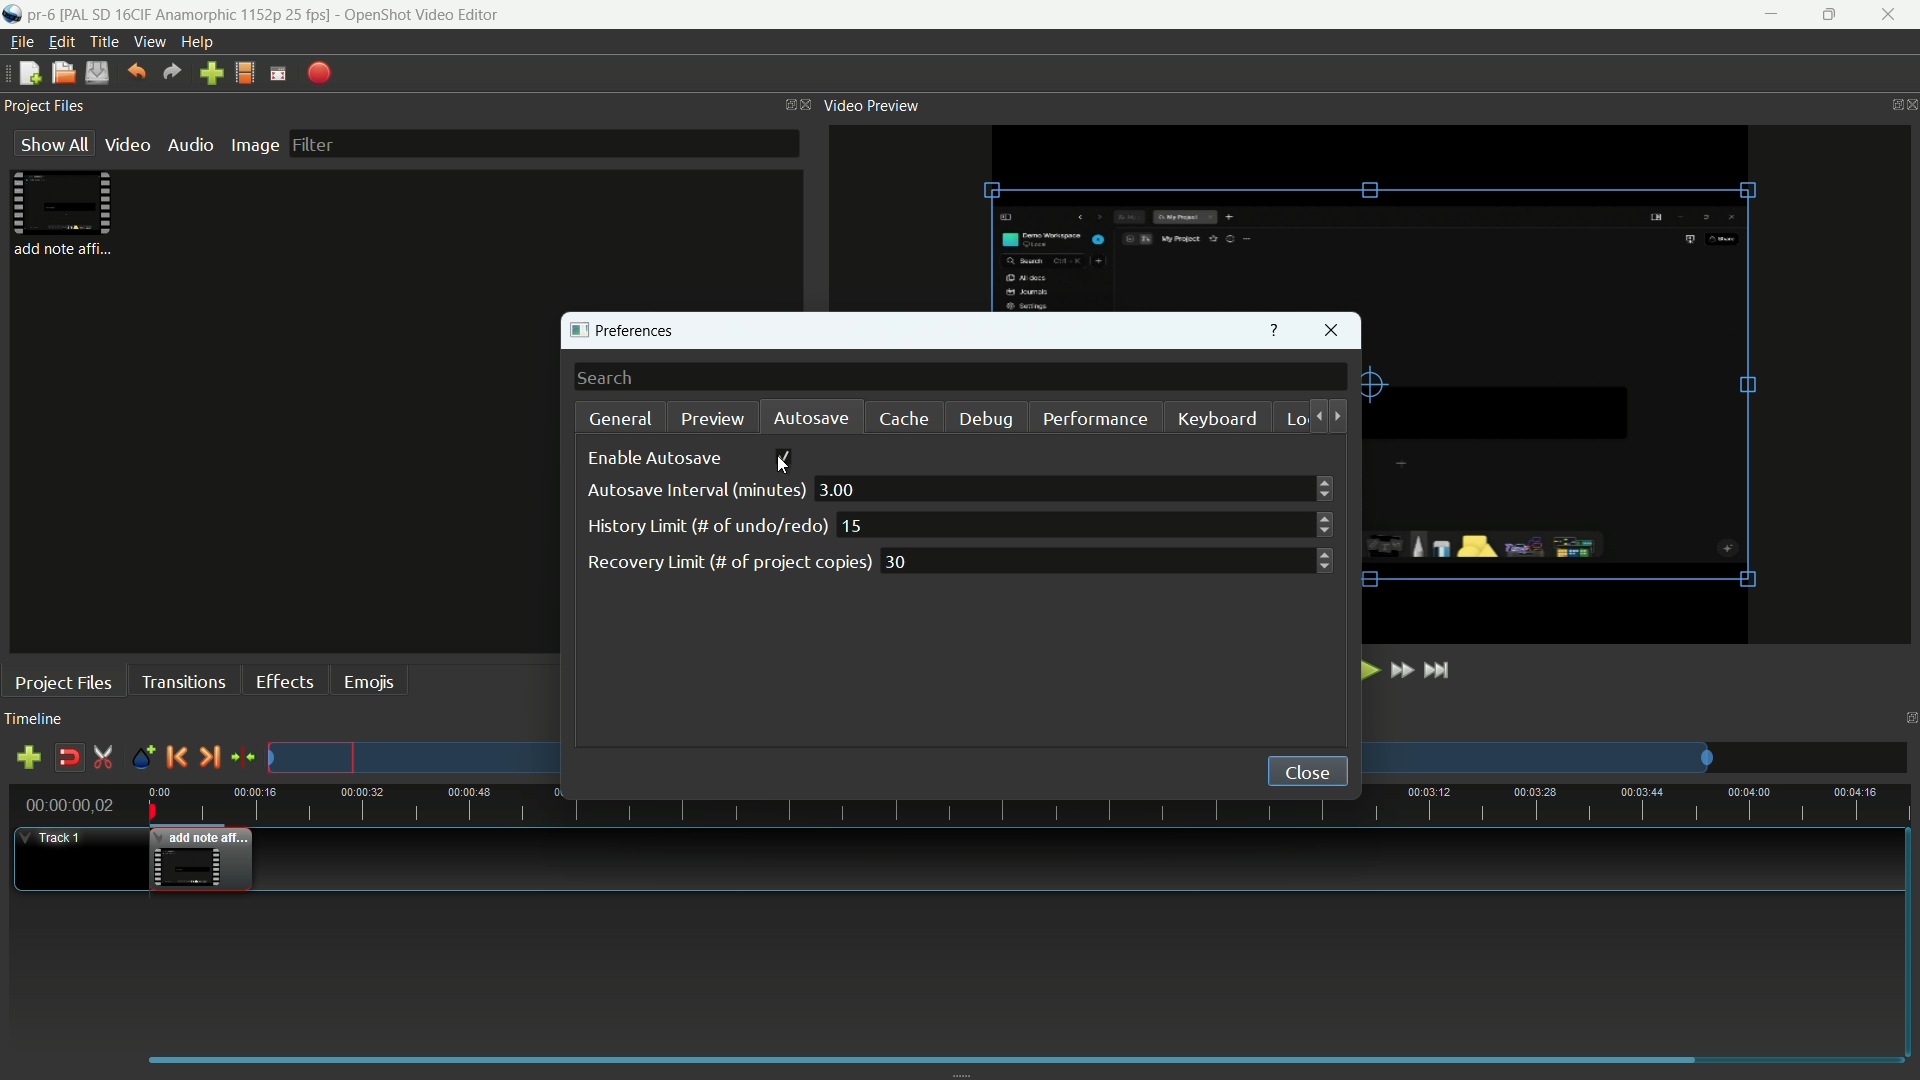  I want to click on search bar, so click(961, 376).